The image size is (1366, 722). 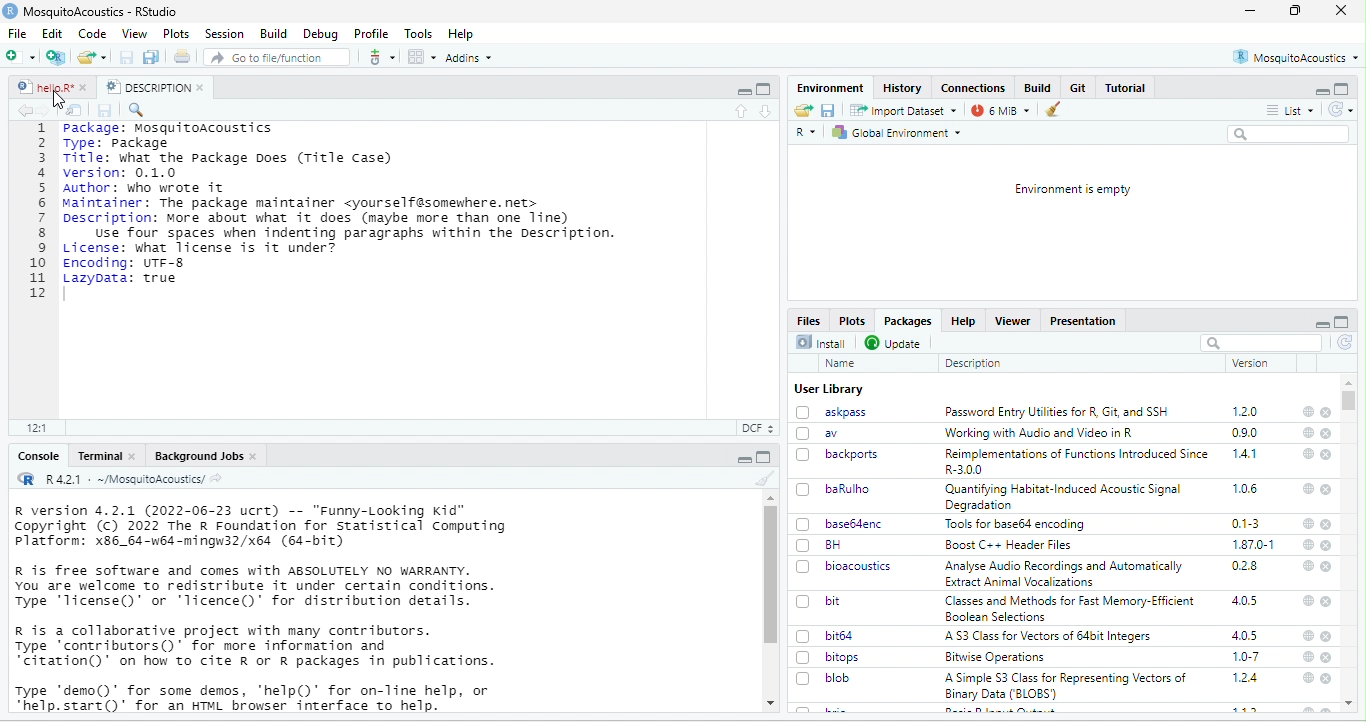 I want to click on full screen, so click(x=765, y=457).